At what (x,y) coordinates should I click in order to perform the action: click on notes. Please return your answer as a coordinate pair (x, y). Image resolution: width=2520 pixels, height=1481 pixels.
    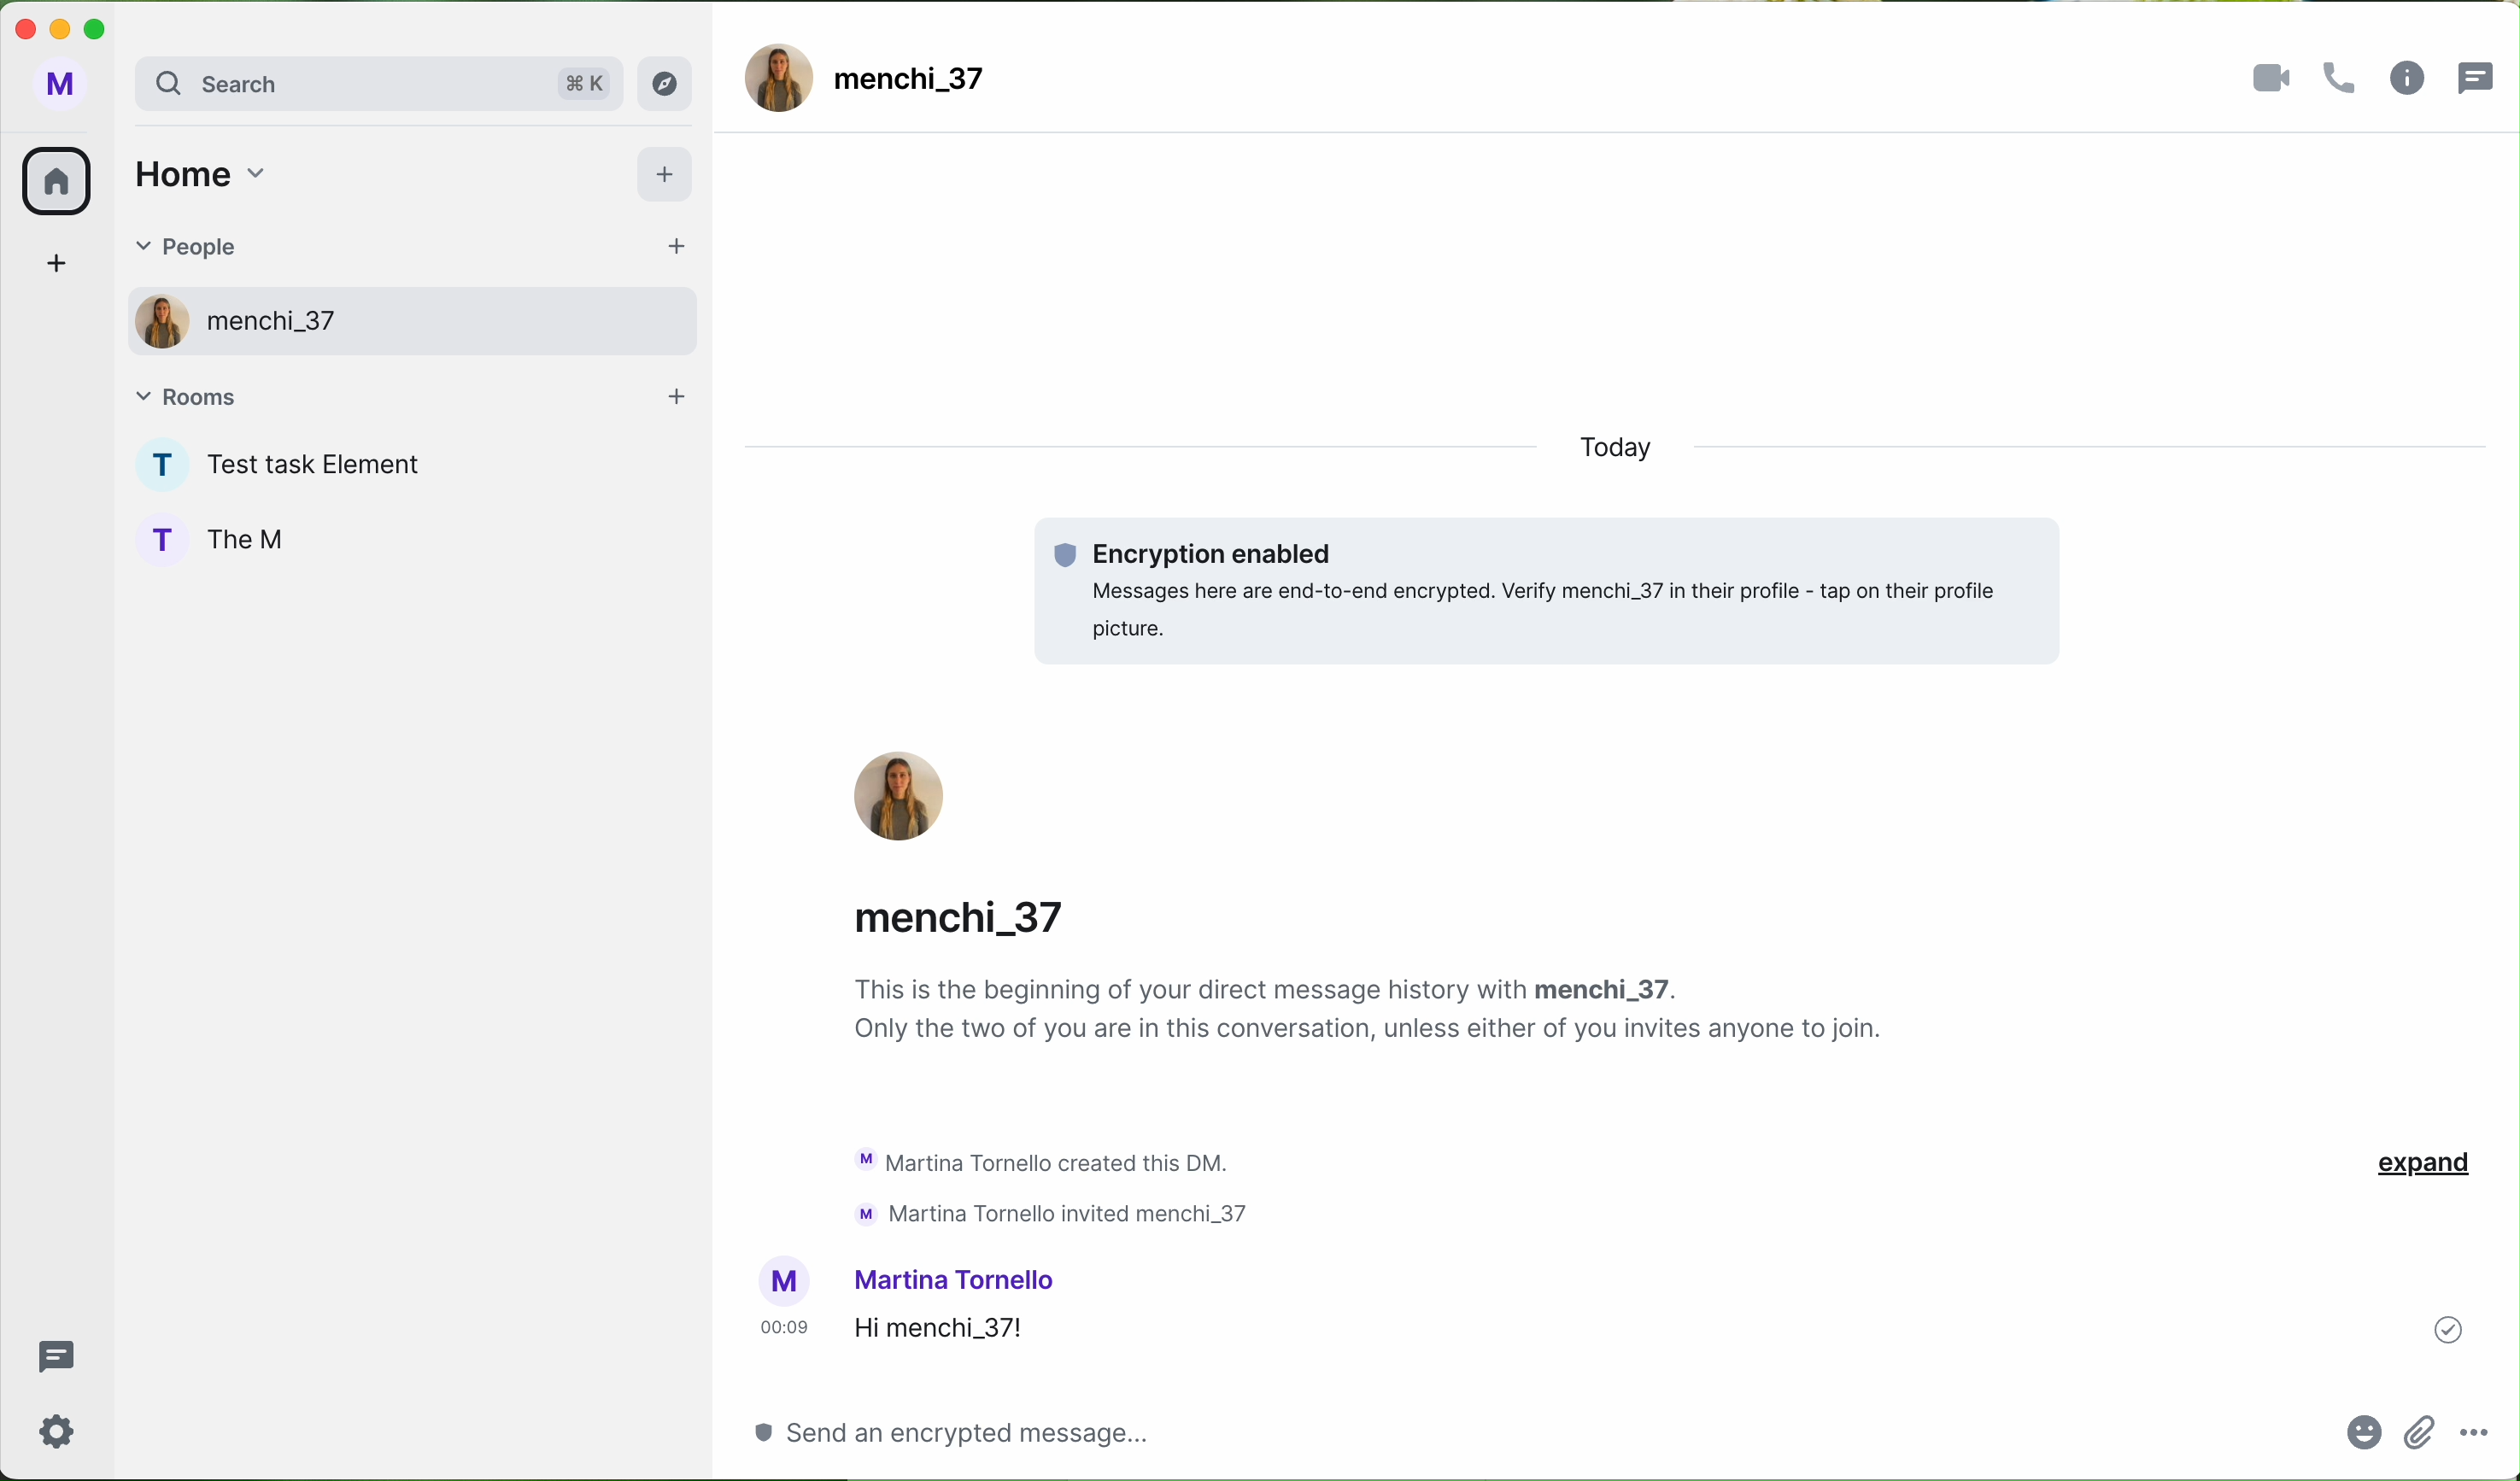
    Looking at the image, I should click on (1375, 1013).